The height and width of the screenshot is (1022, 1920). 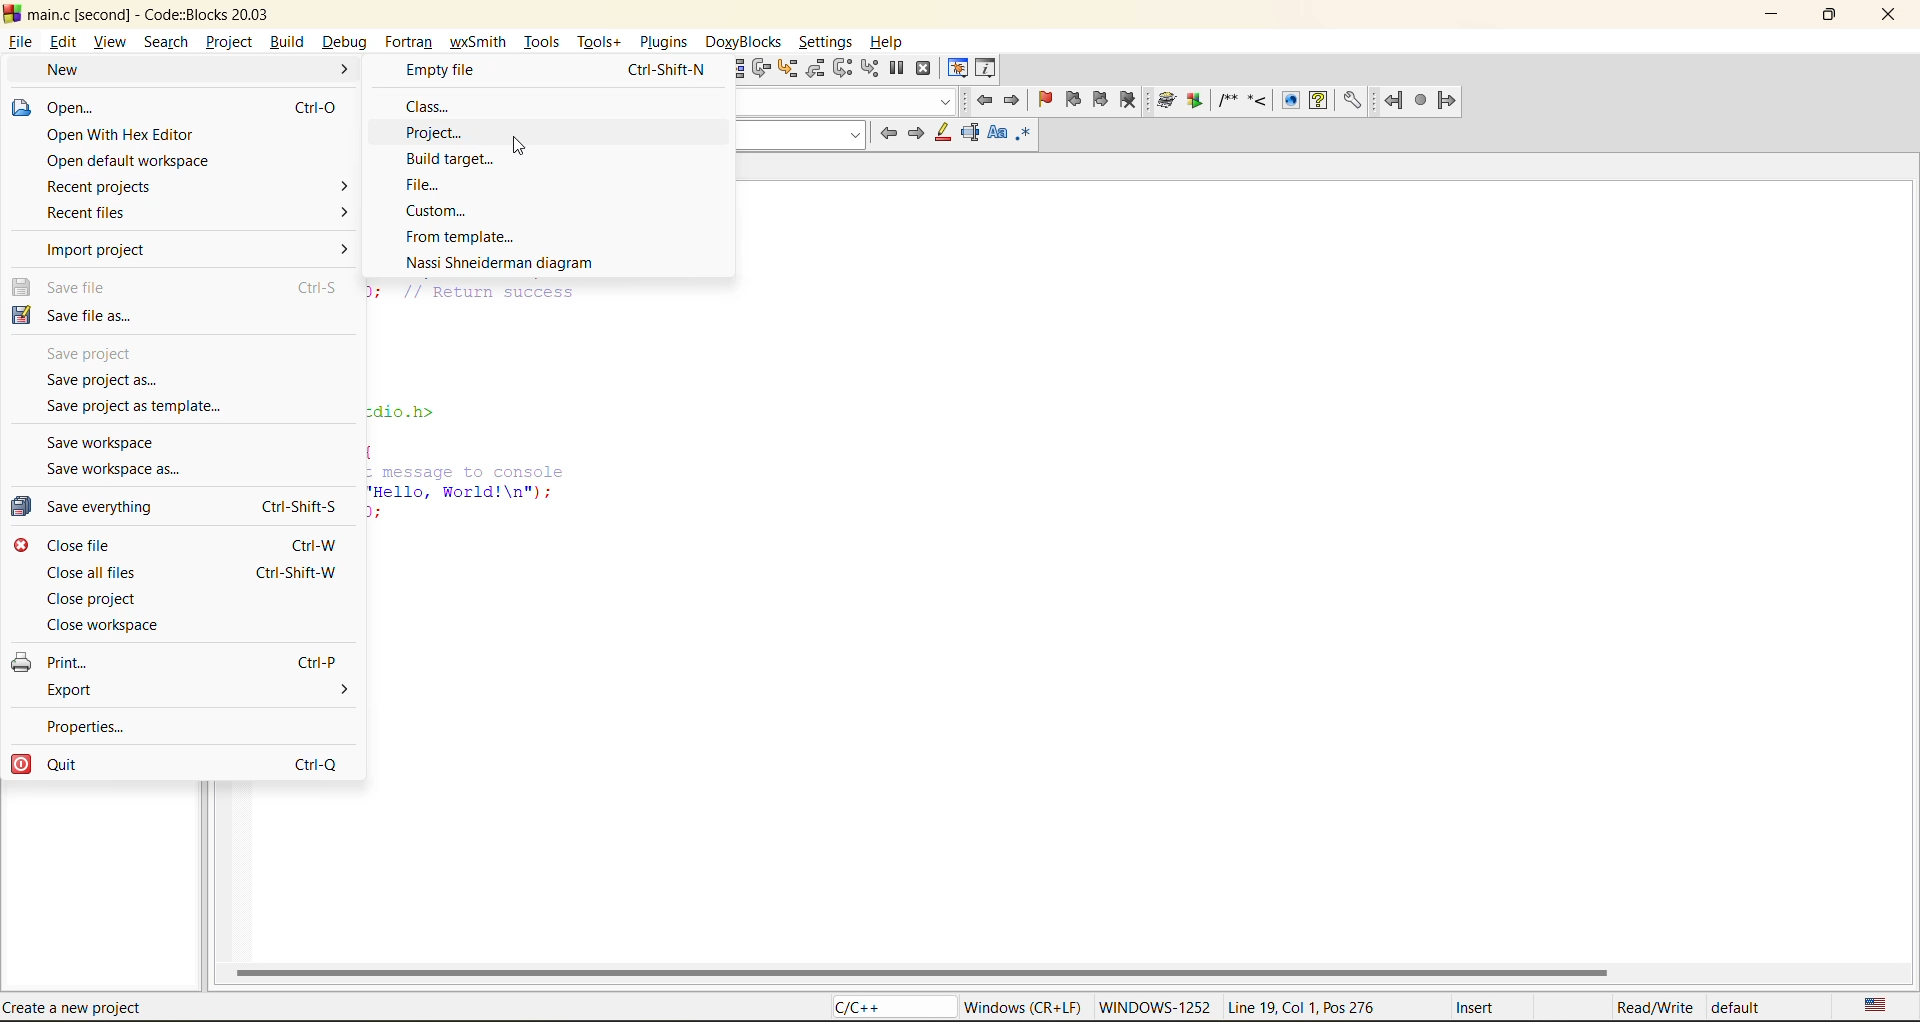 What do you see at coordinates (73, 288) in the screenshot?
I see `save file` at bounding box center [73, 288].